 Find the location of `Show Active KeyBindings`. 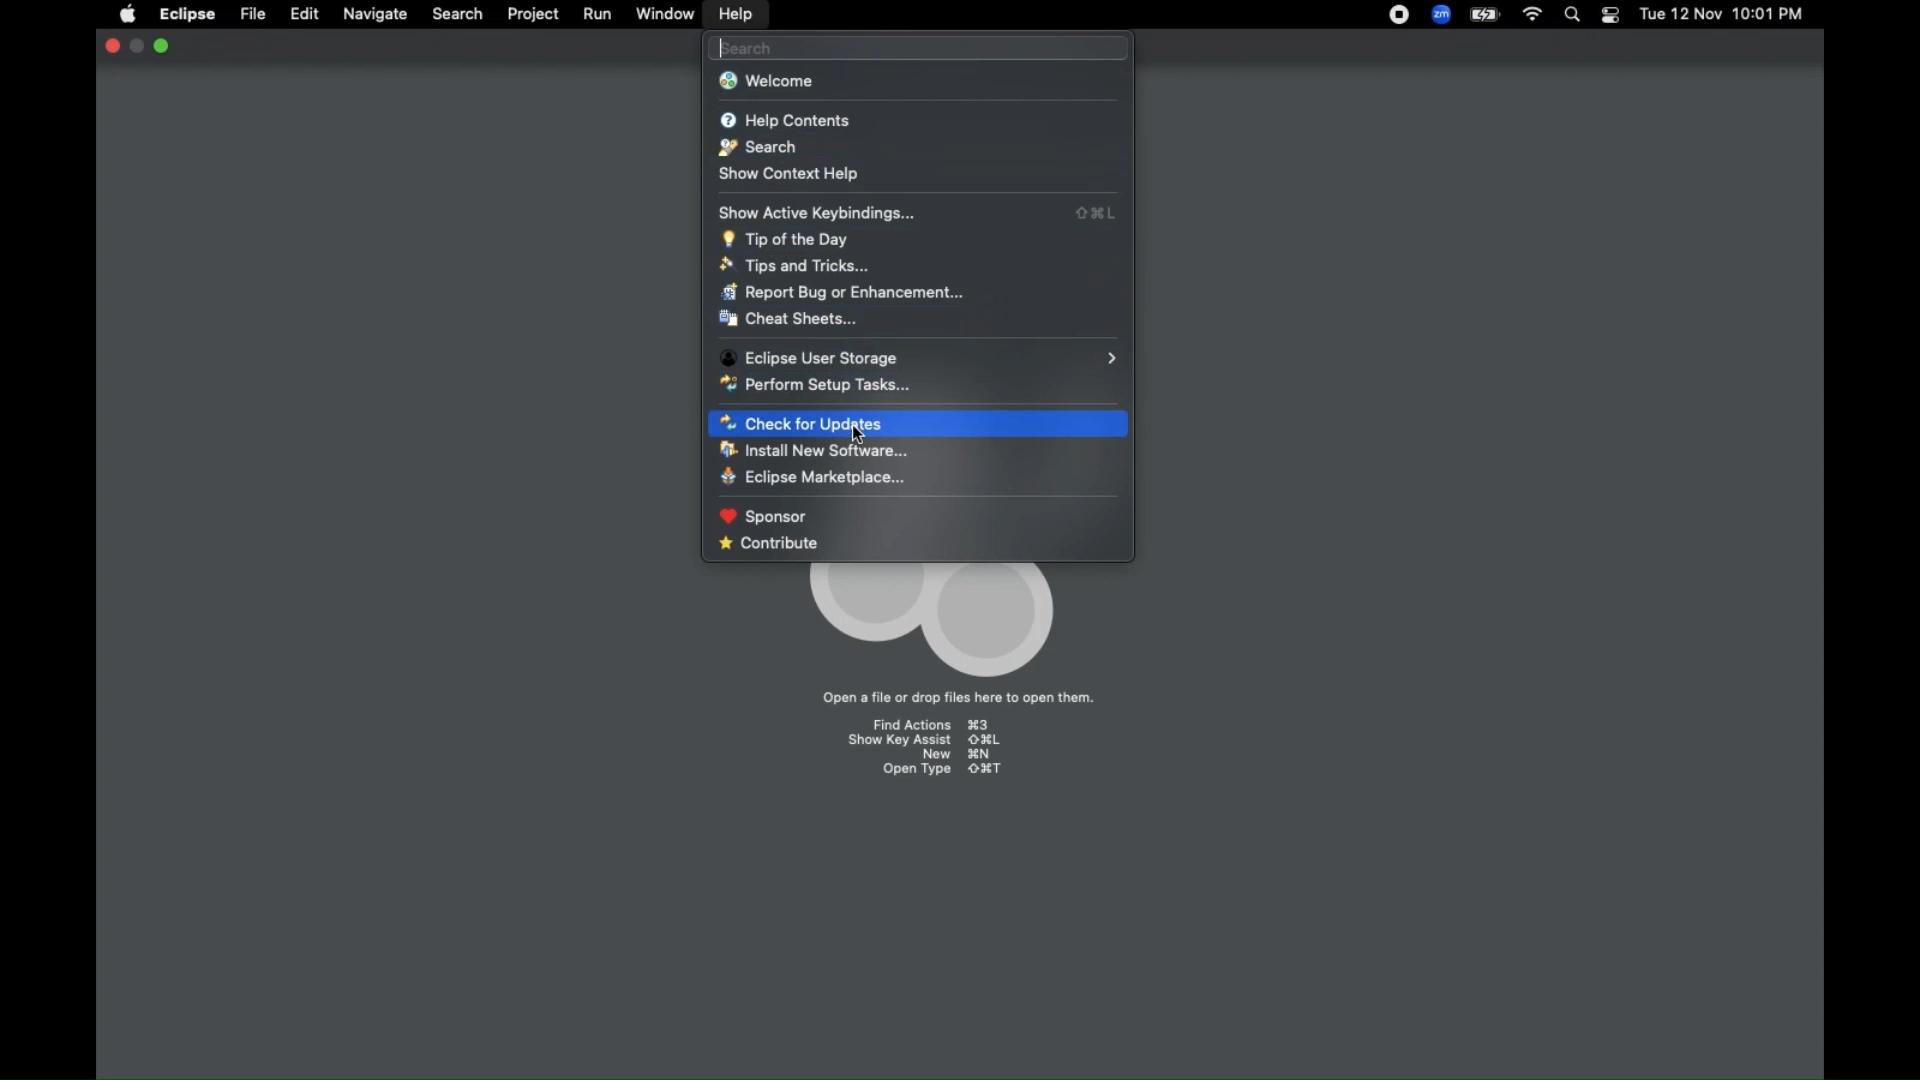

Show Active KeyBindings is located at coordinates (920, 211).